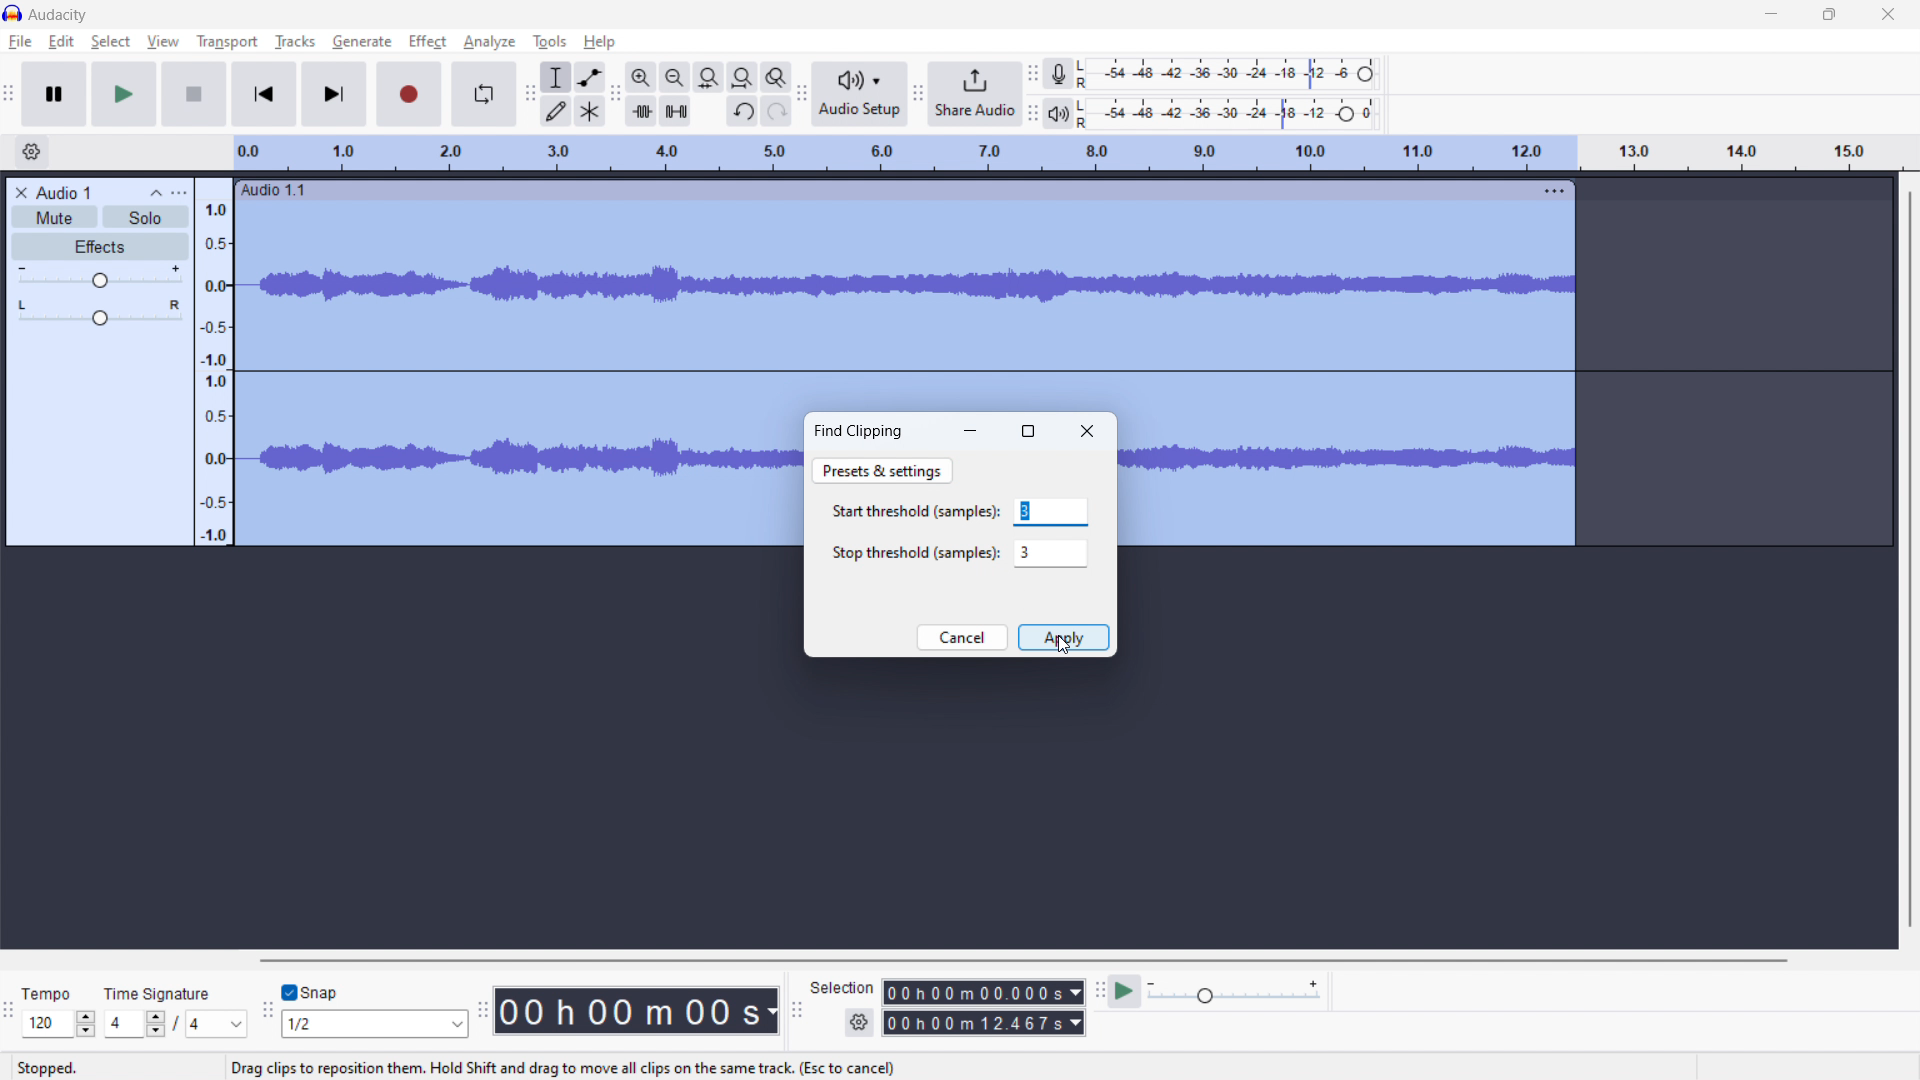 This screenshot has height=1080, width=1920. Describe the element at coordinates (228, 42) in the screenshot. I see `transport` at that location.